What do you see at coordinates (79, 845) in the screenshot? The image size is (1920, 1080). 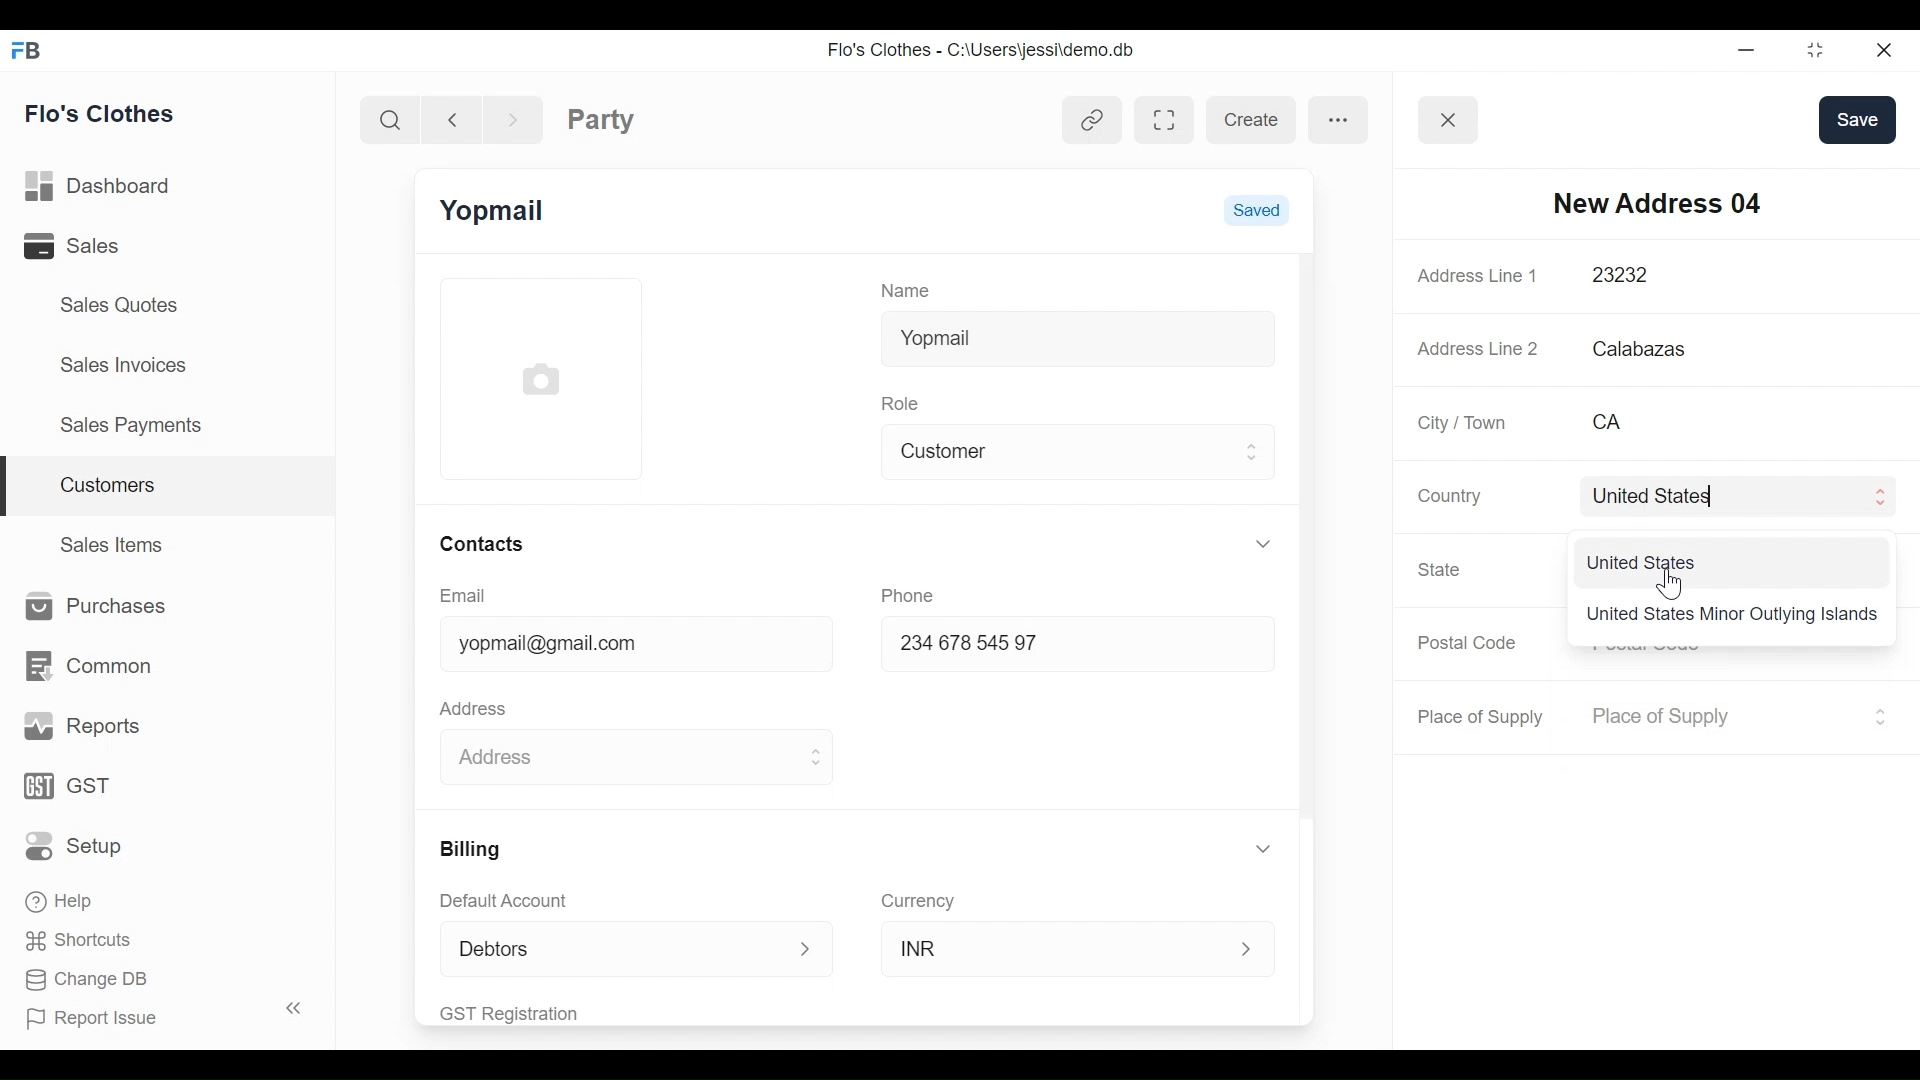 I see `Setup` at bounding box center [79, 845].